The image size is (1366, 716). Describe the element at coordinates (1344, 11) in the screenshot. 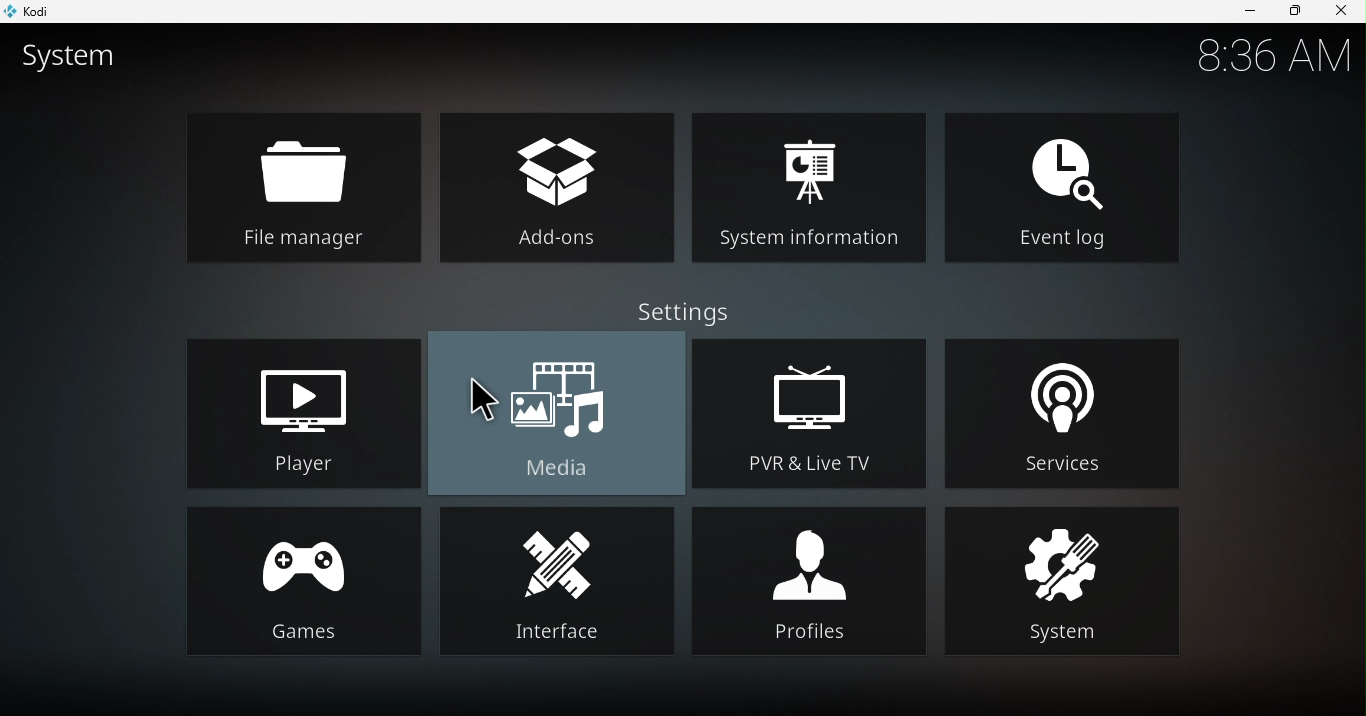

I see `close` at that location.